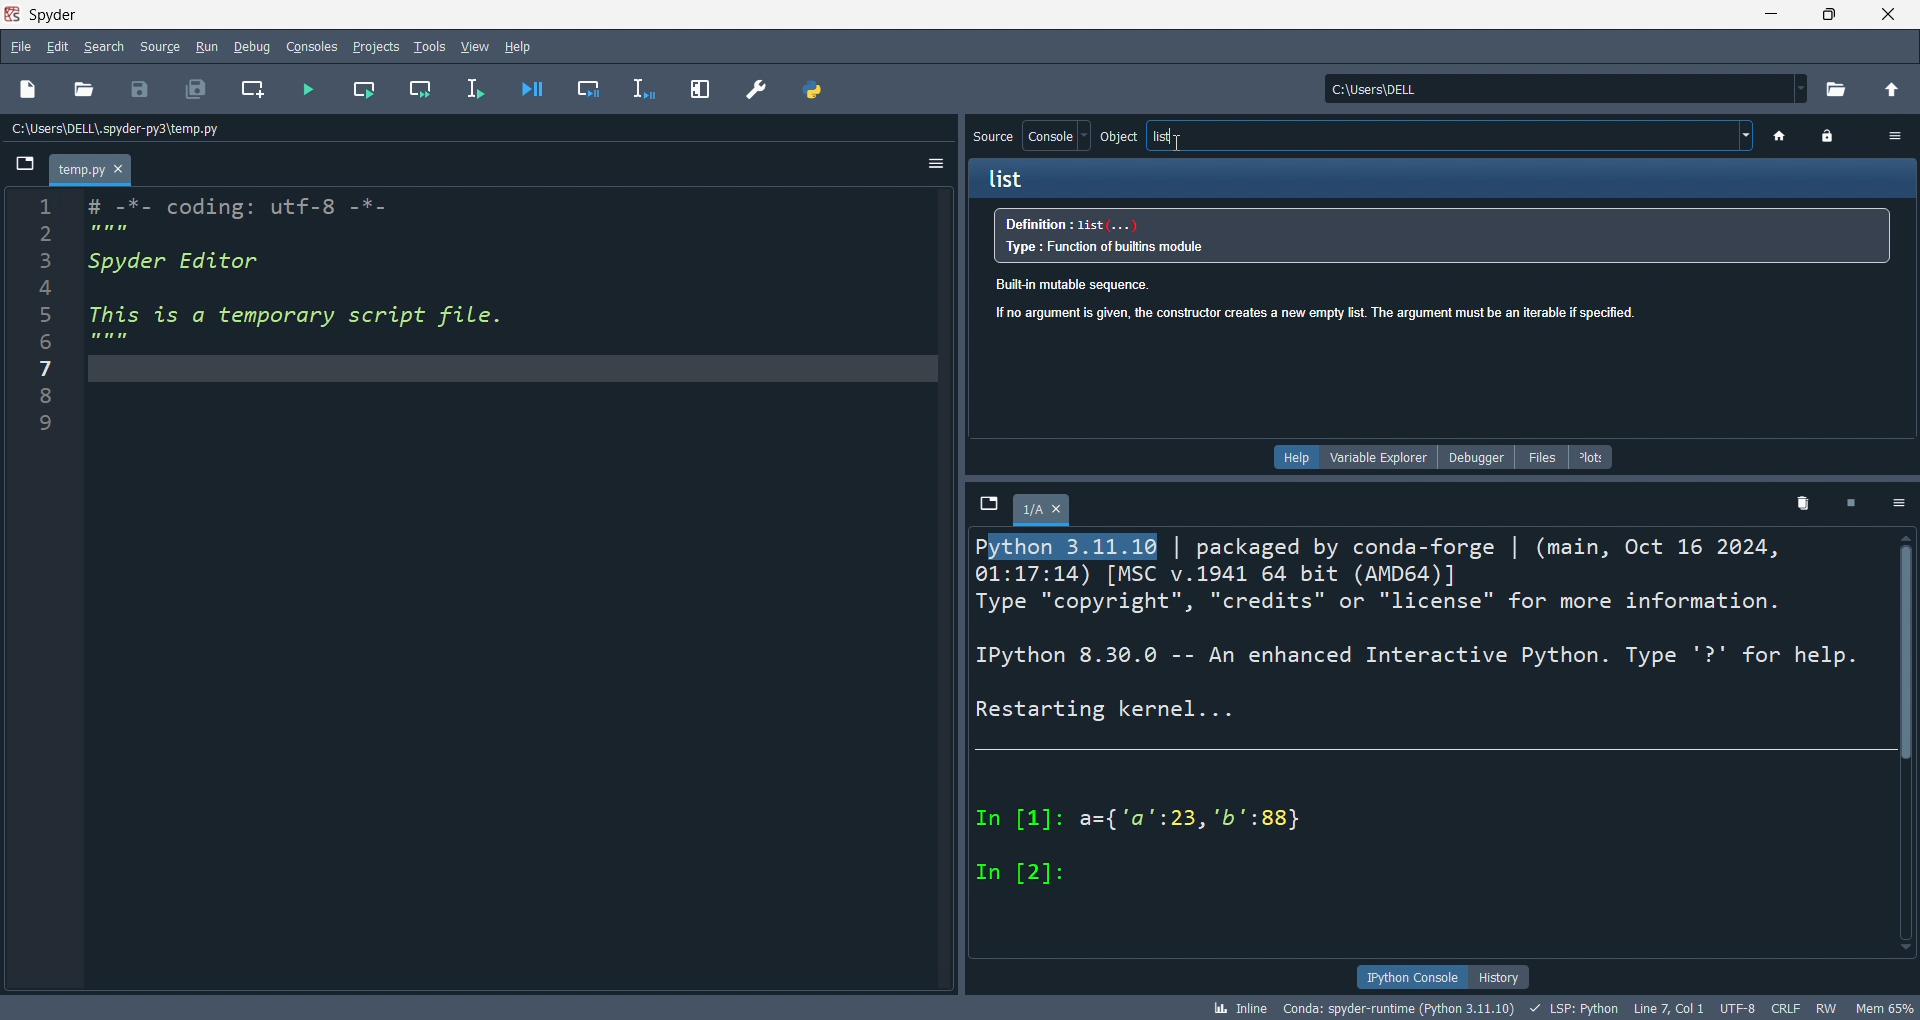  What do you see at coordinates (640, 87) in the screenshot?
I see `debug line` at bounding box center [640, 87].